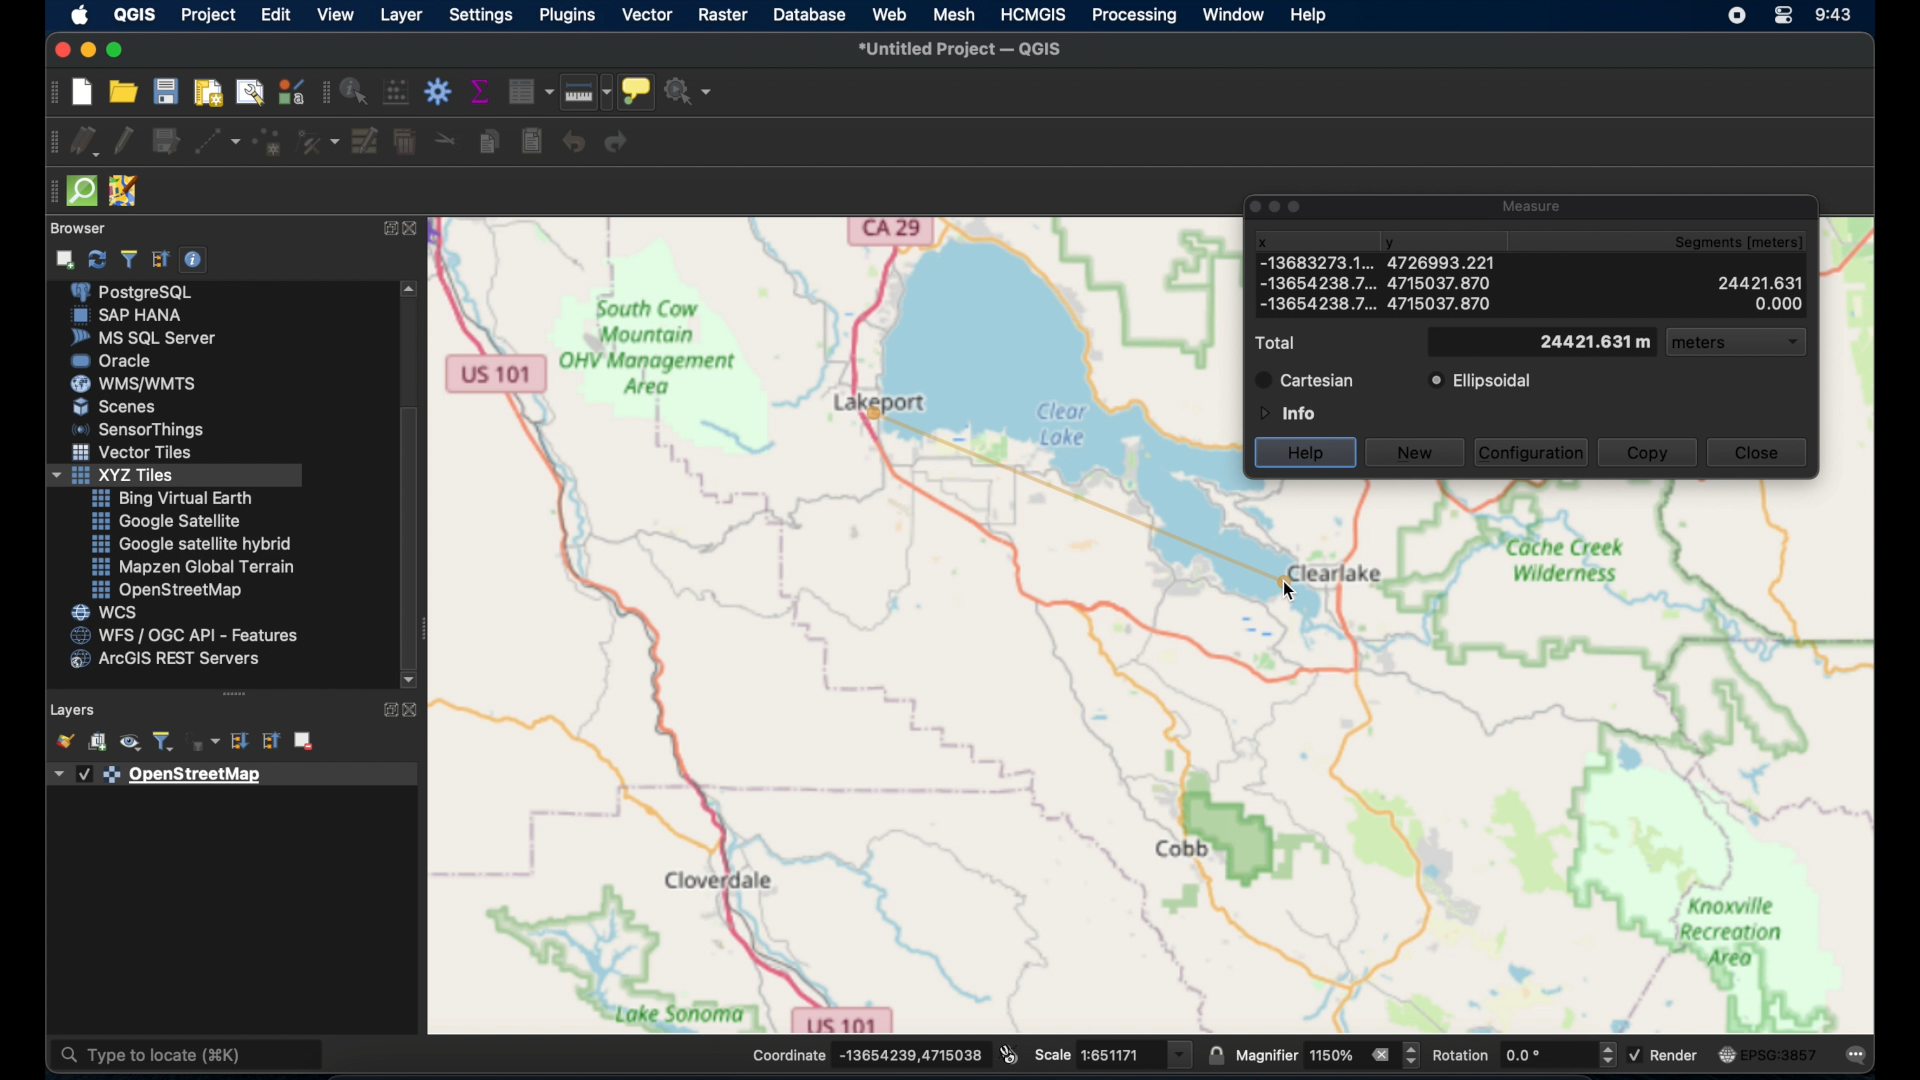 The height and width of the screenshot is (1080, 1920). Describe the element at coordinates (531, 142) in the screenshot. I see `paste features` at that location.